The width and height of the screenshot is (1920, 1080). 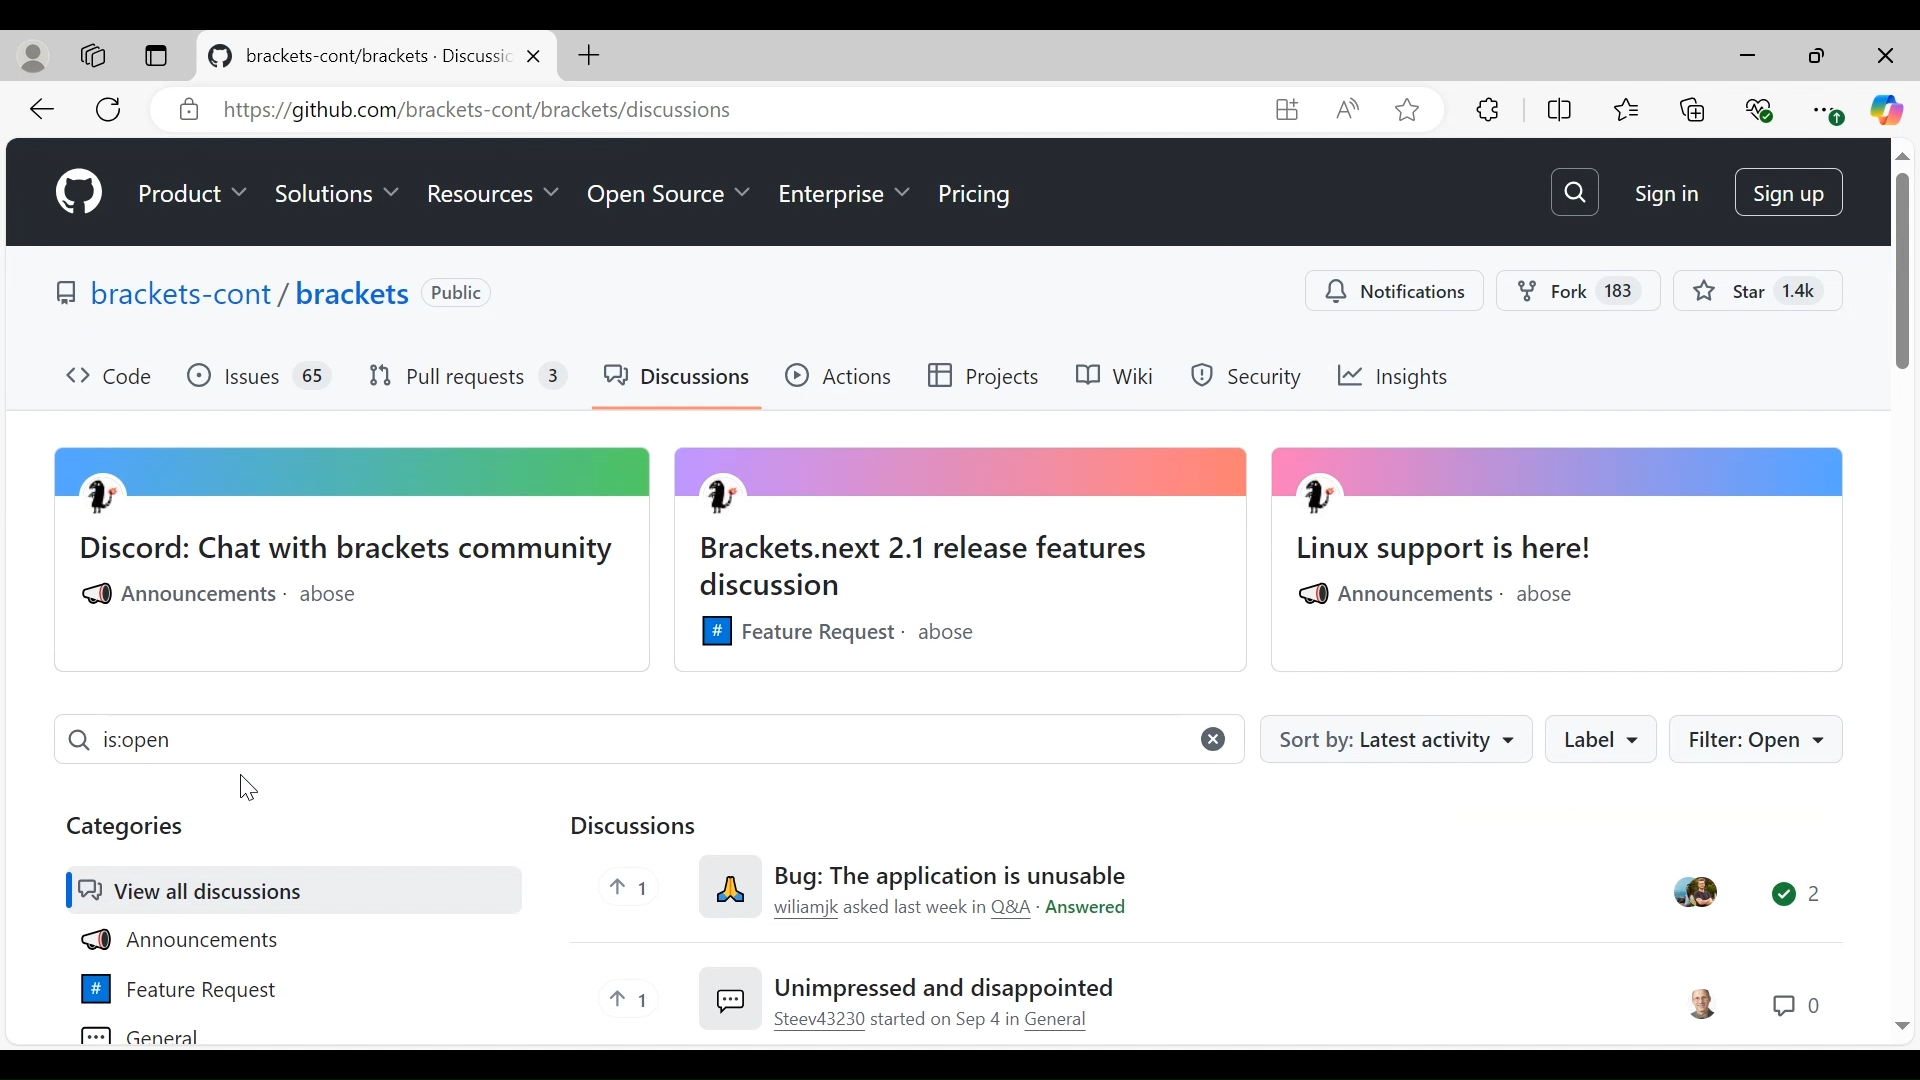 What do you see at coordinates (1436, 597) in the screenshot?
I see `Announcements. abose` at bounding box center [1436, 597].